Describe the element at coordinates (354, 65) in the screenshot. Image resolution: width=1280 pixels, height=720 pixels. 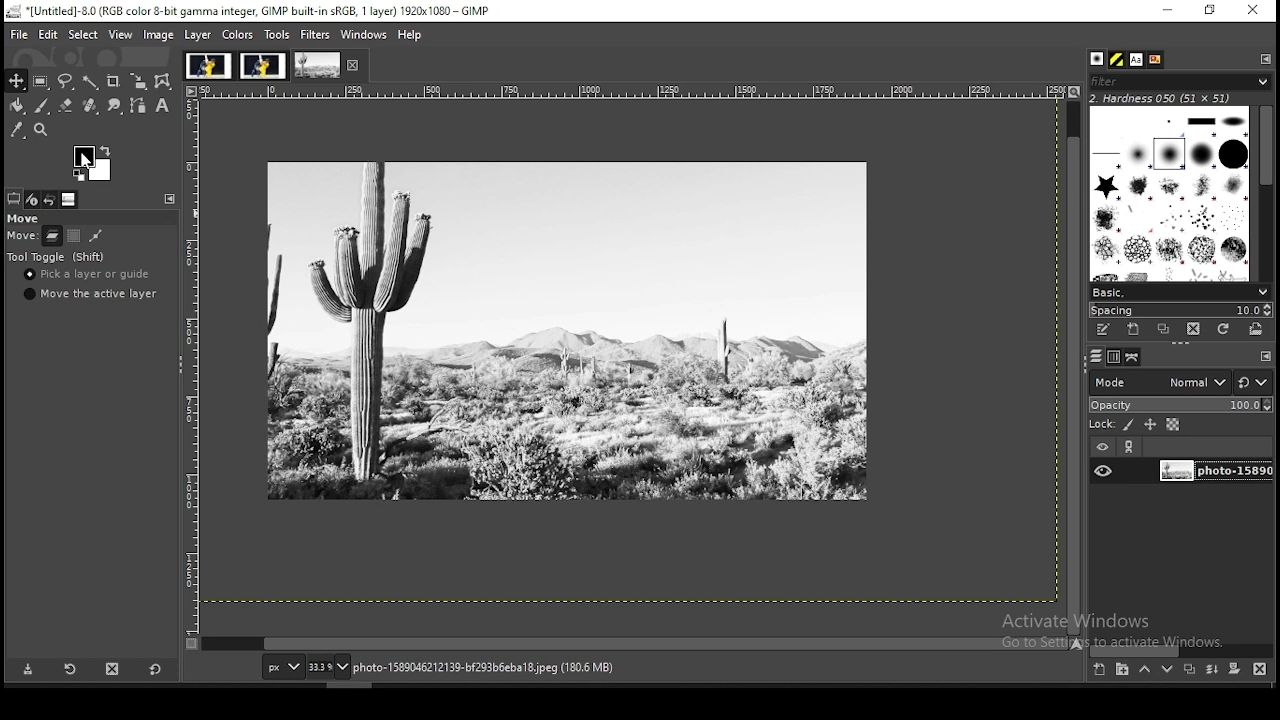
I see `close` at that location.